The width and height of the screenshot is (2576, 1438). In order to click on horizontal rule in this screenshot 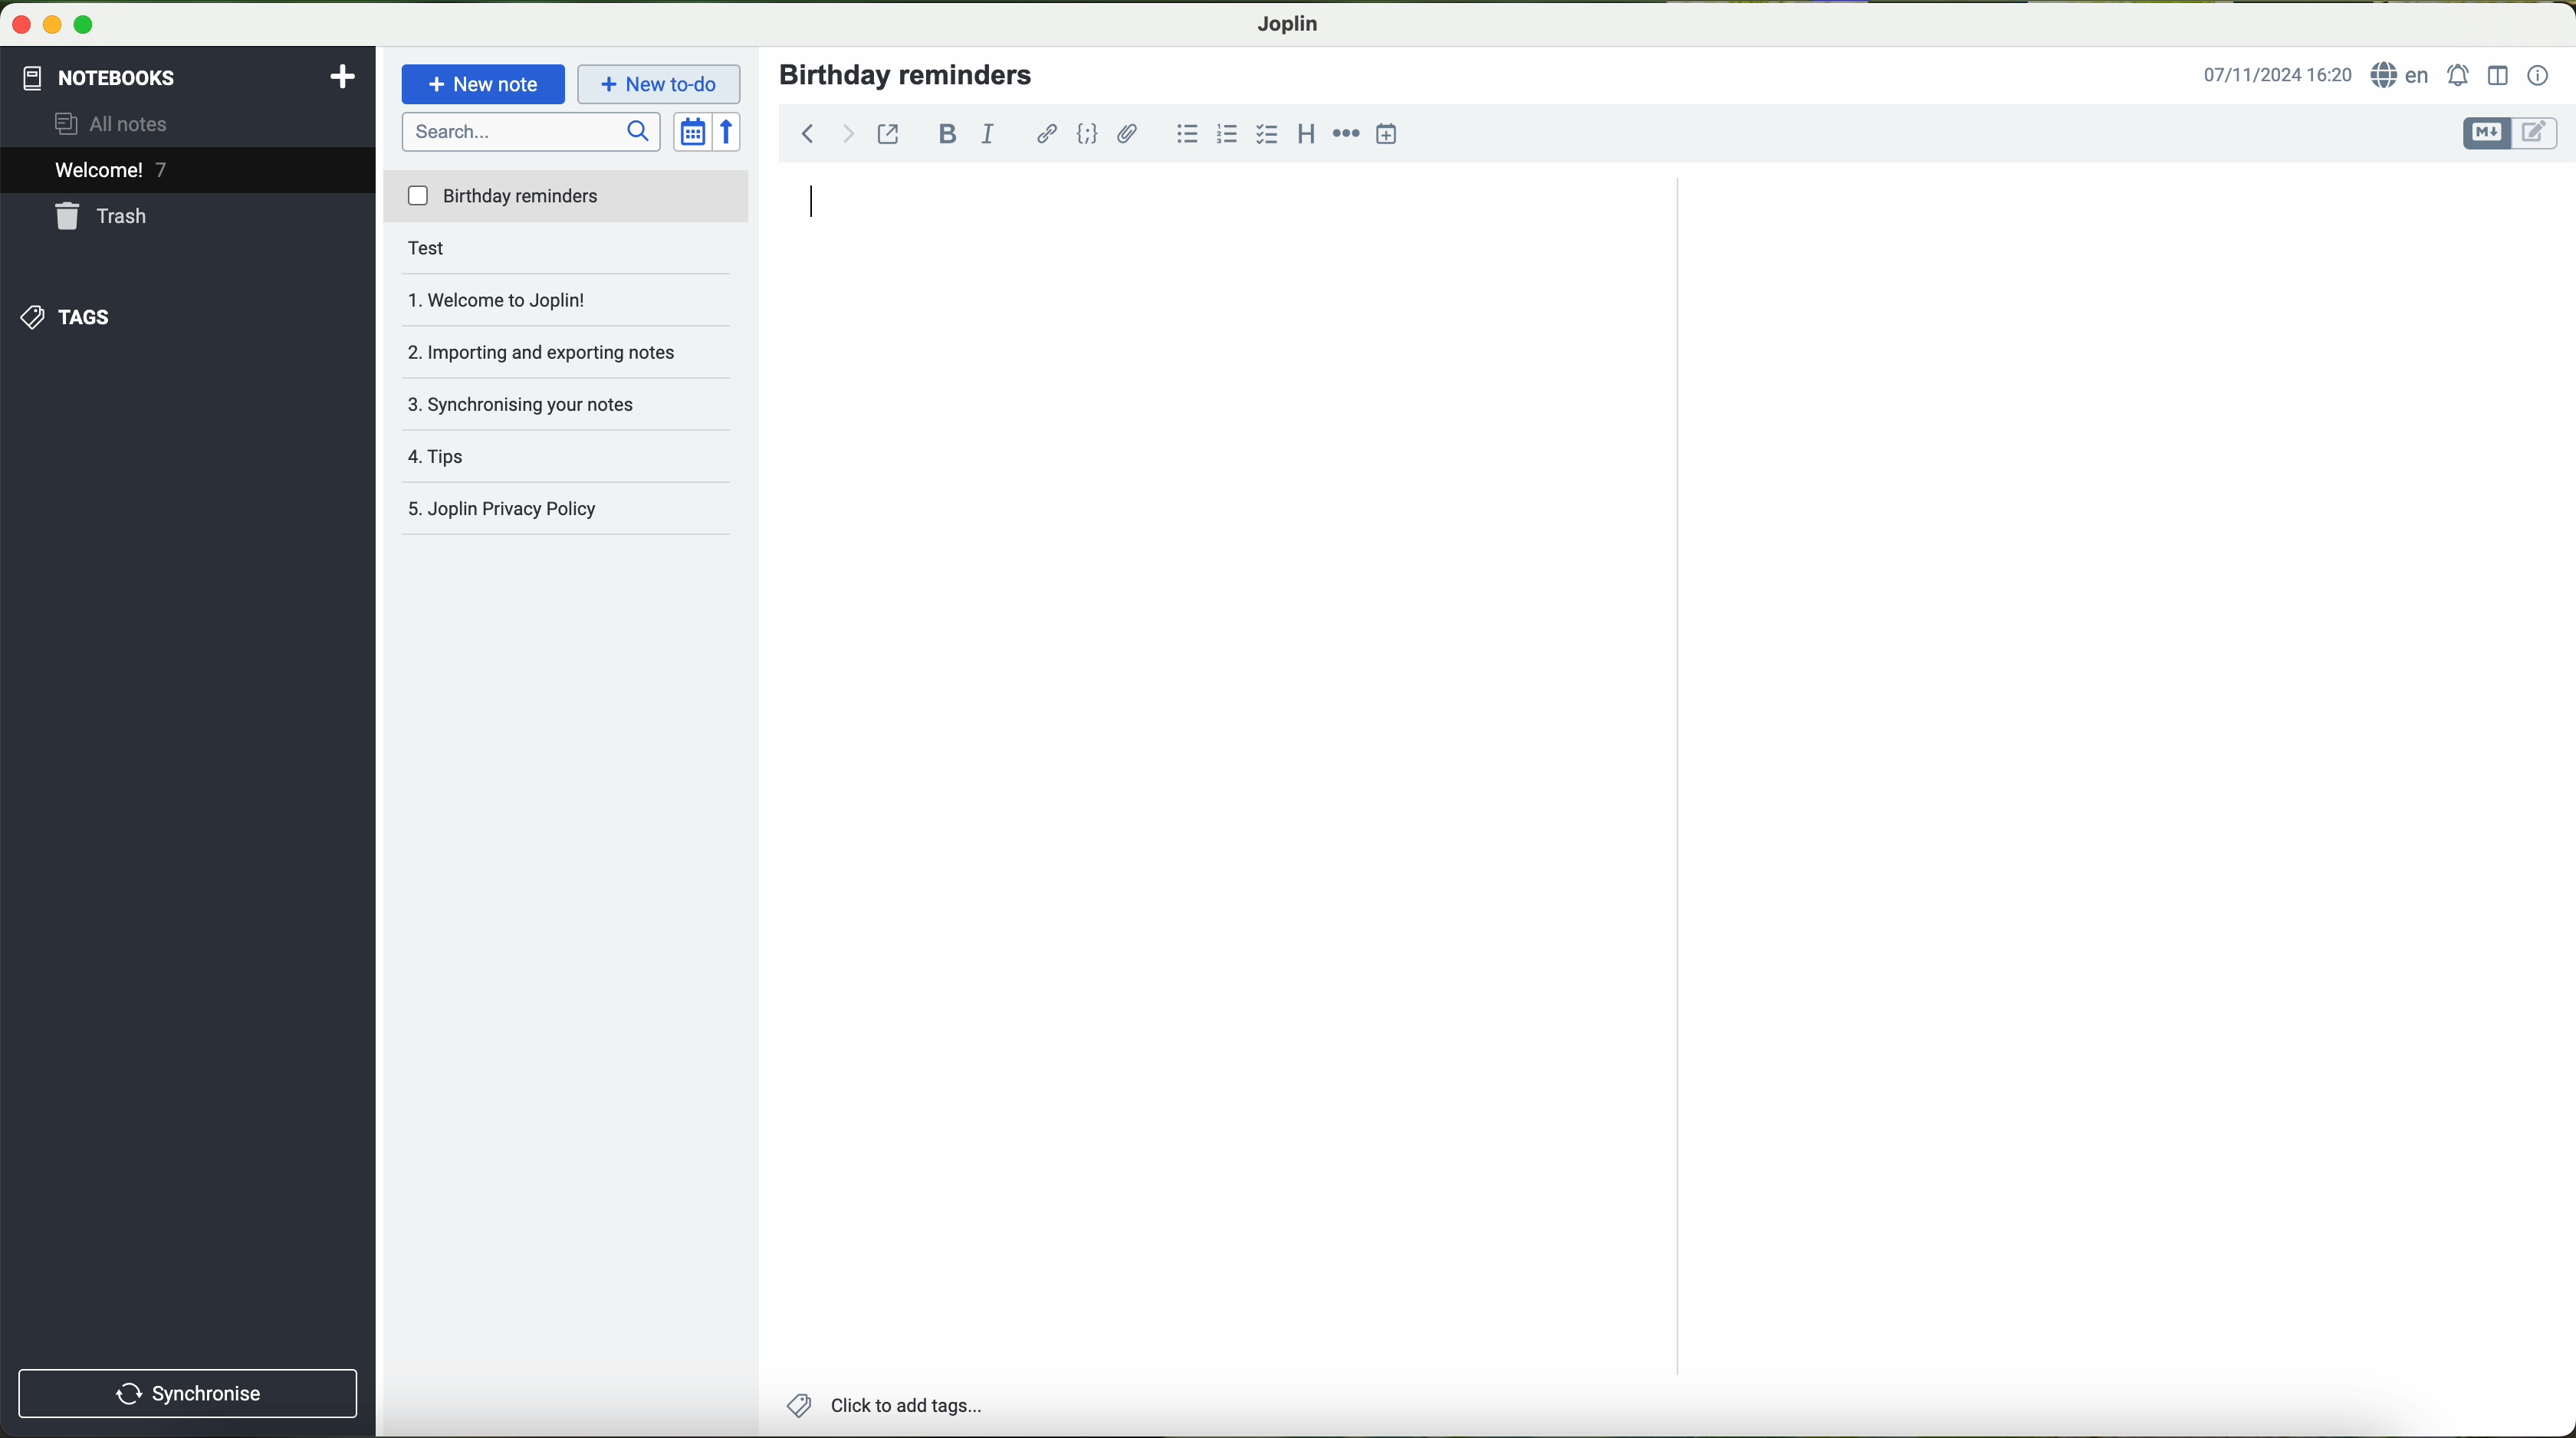, I will do `click(1346, 134)`.